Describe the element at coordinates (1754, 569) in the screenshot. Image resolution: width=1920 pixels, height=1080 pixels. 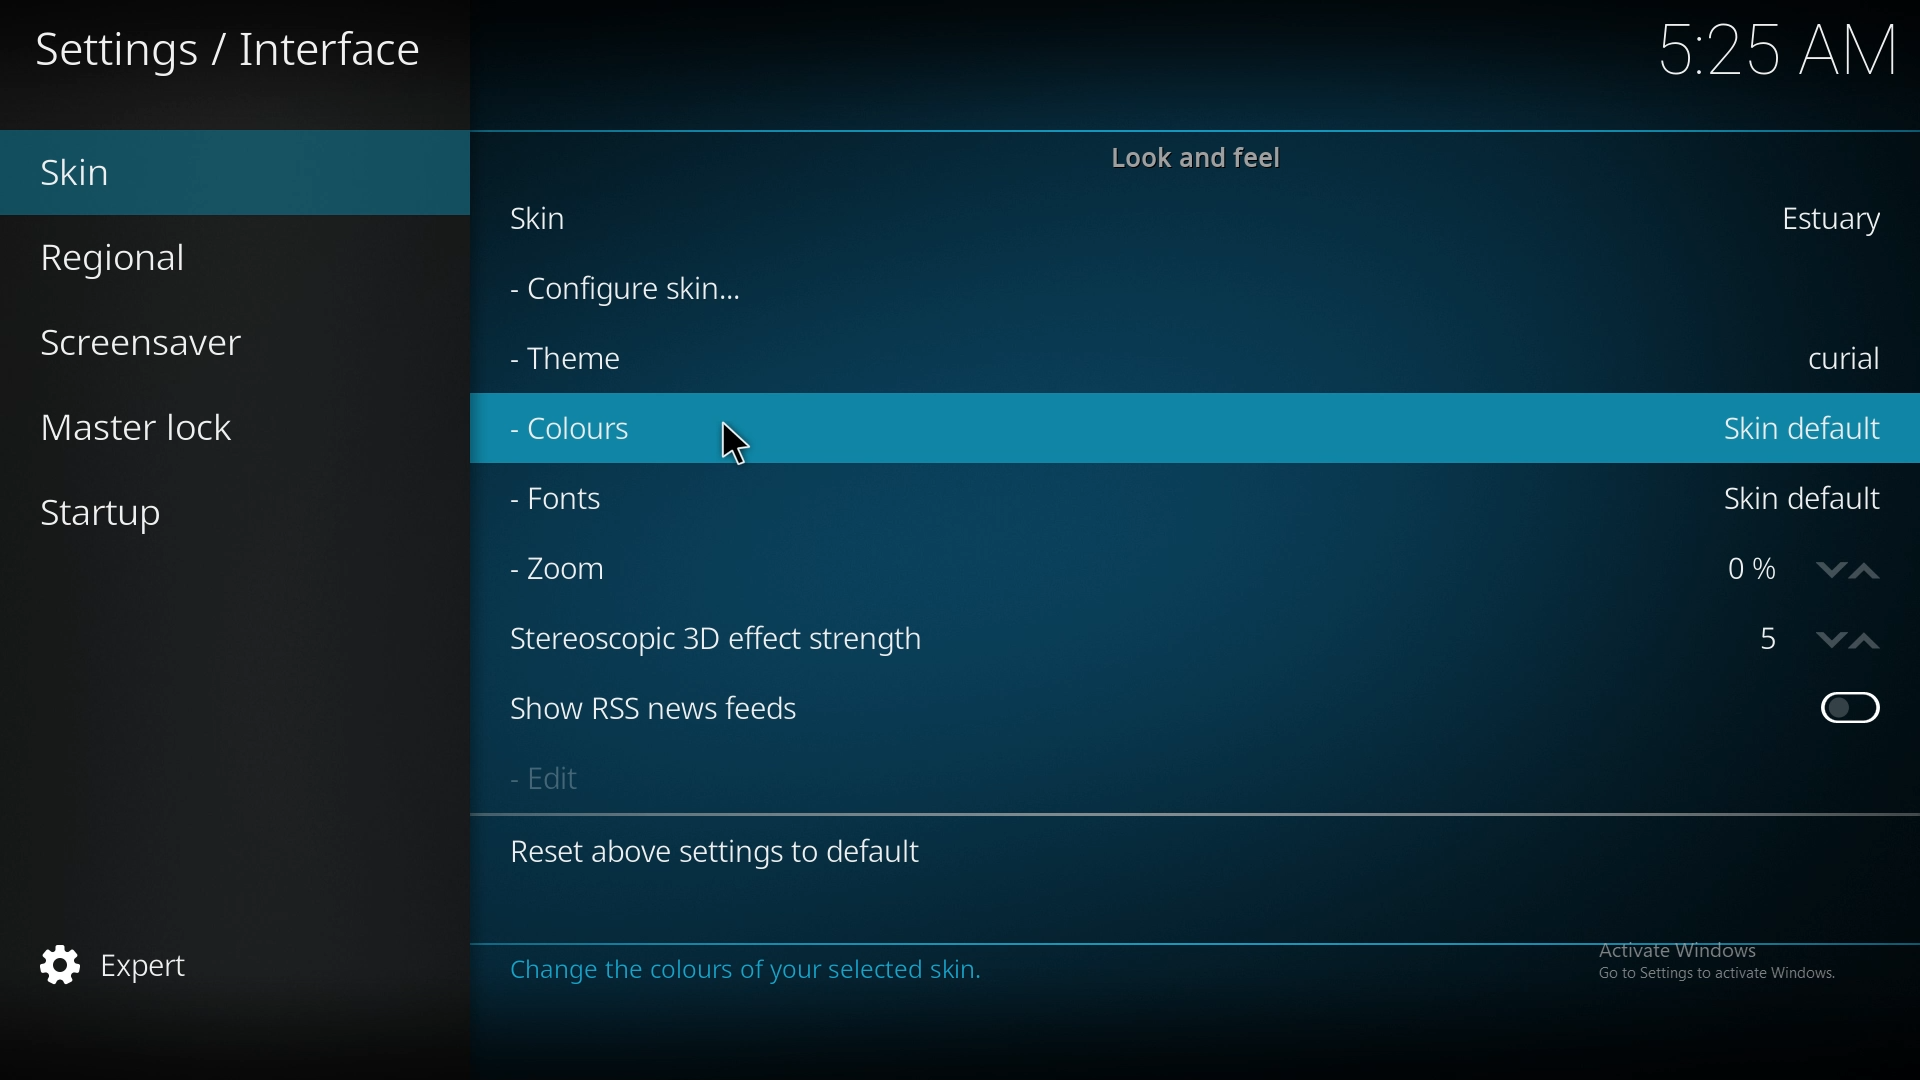
I see `zoom` at that location.